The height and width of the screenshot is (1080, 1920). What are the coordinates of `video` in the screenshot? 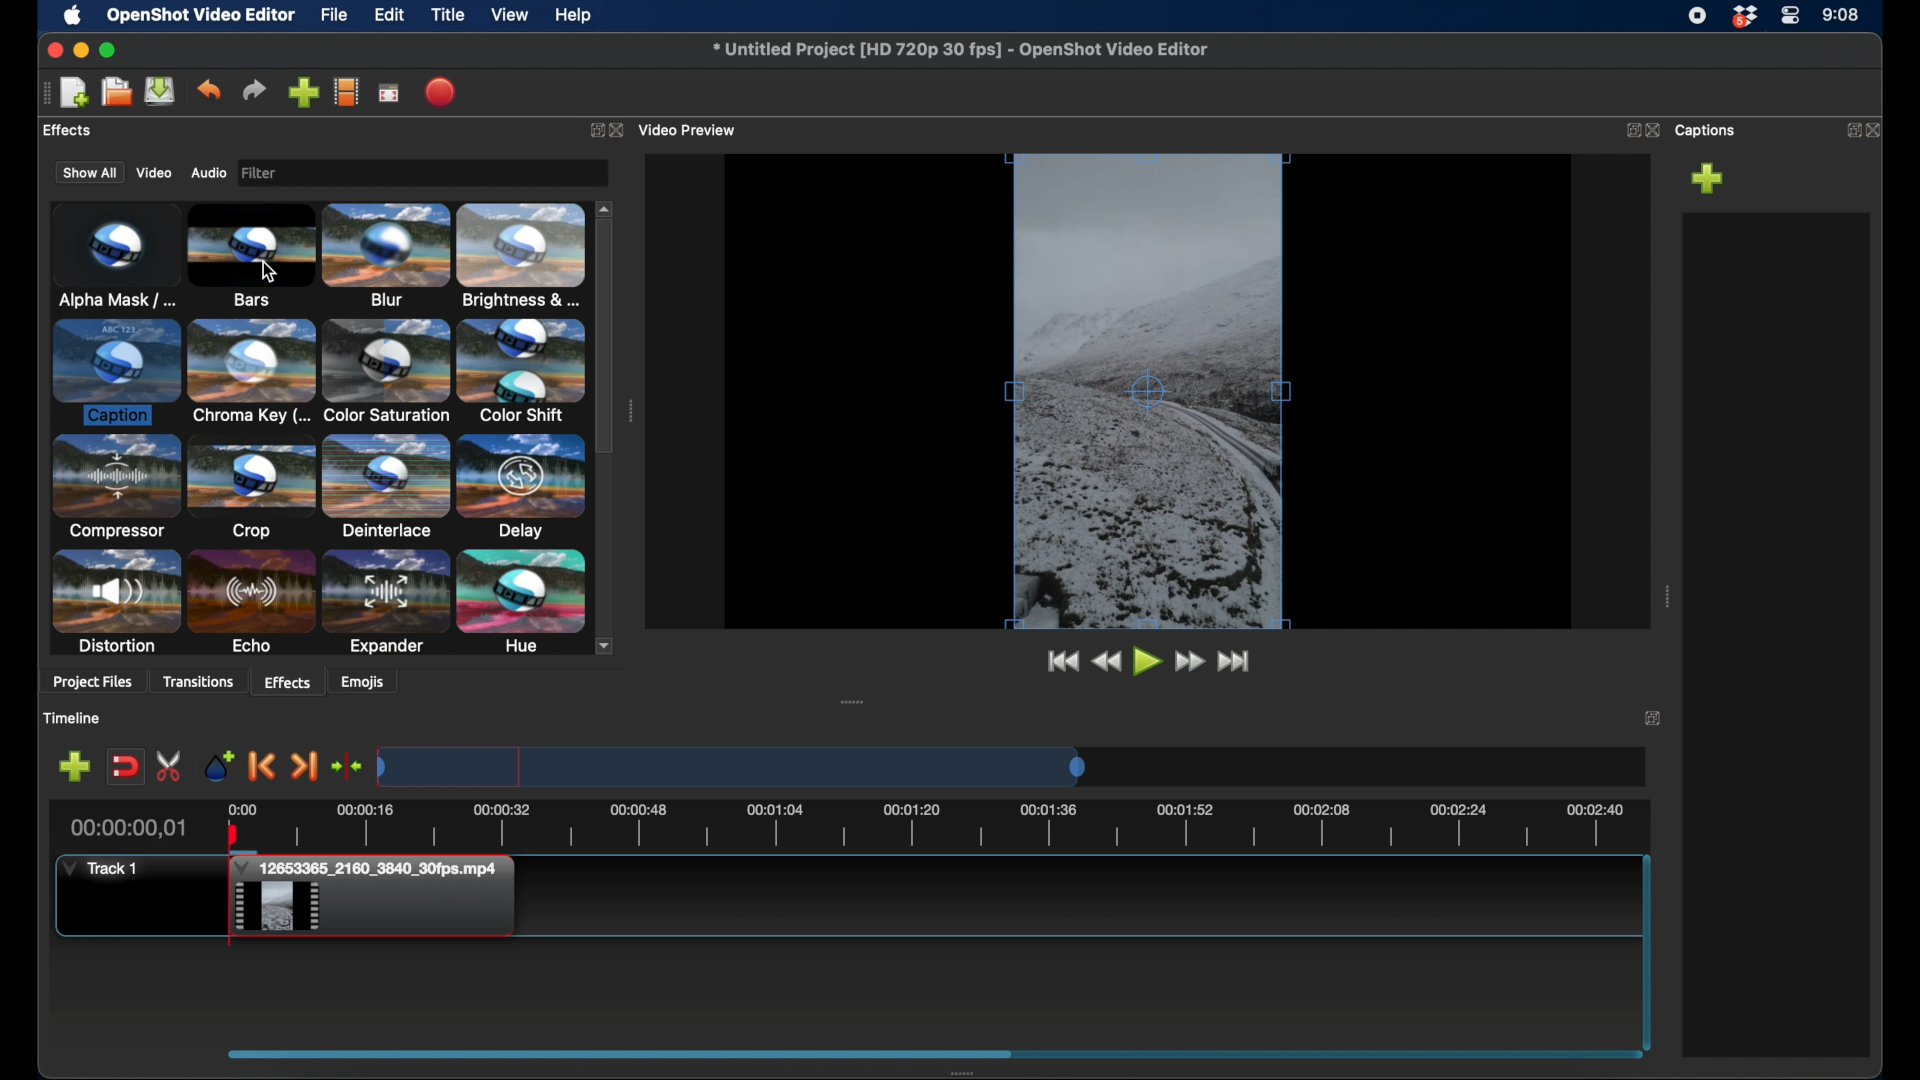 It's located at (154, 173).